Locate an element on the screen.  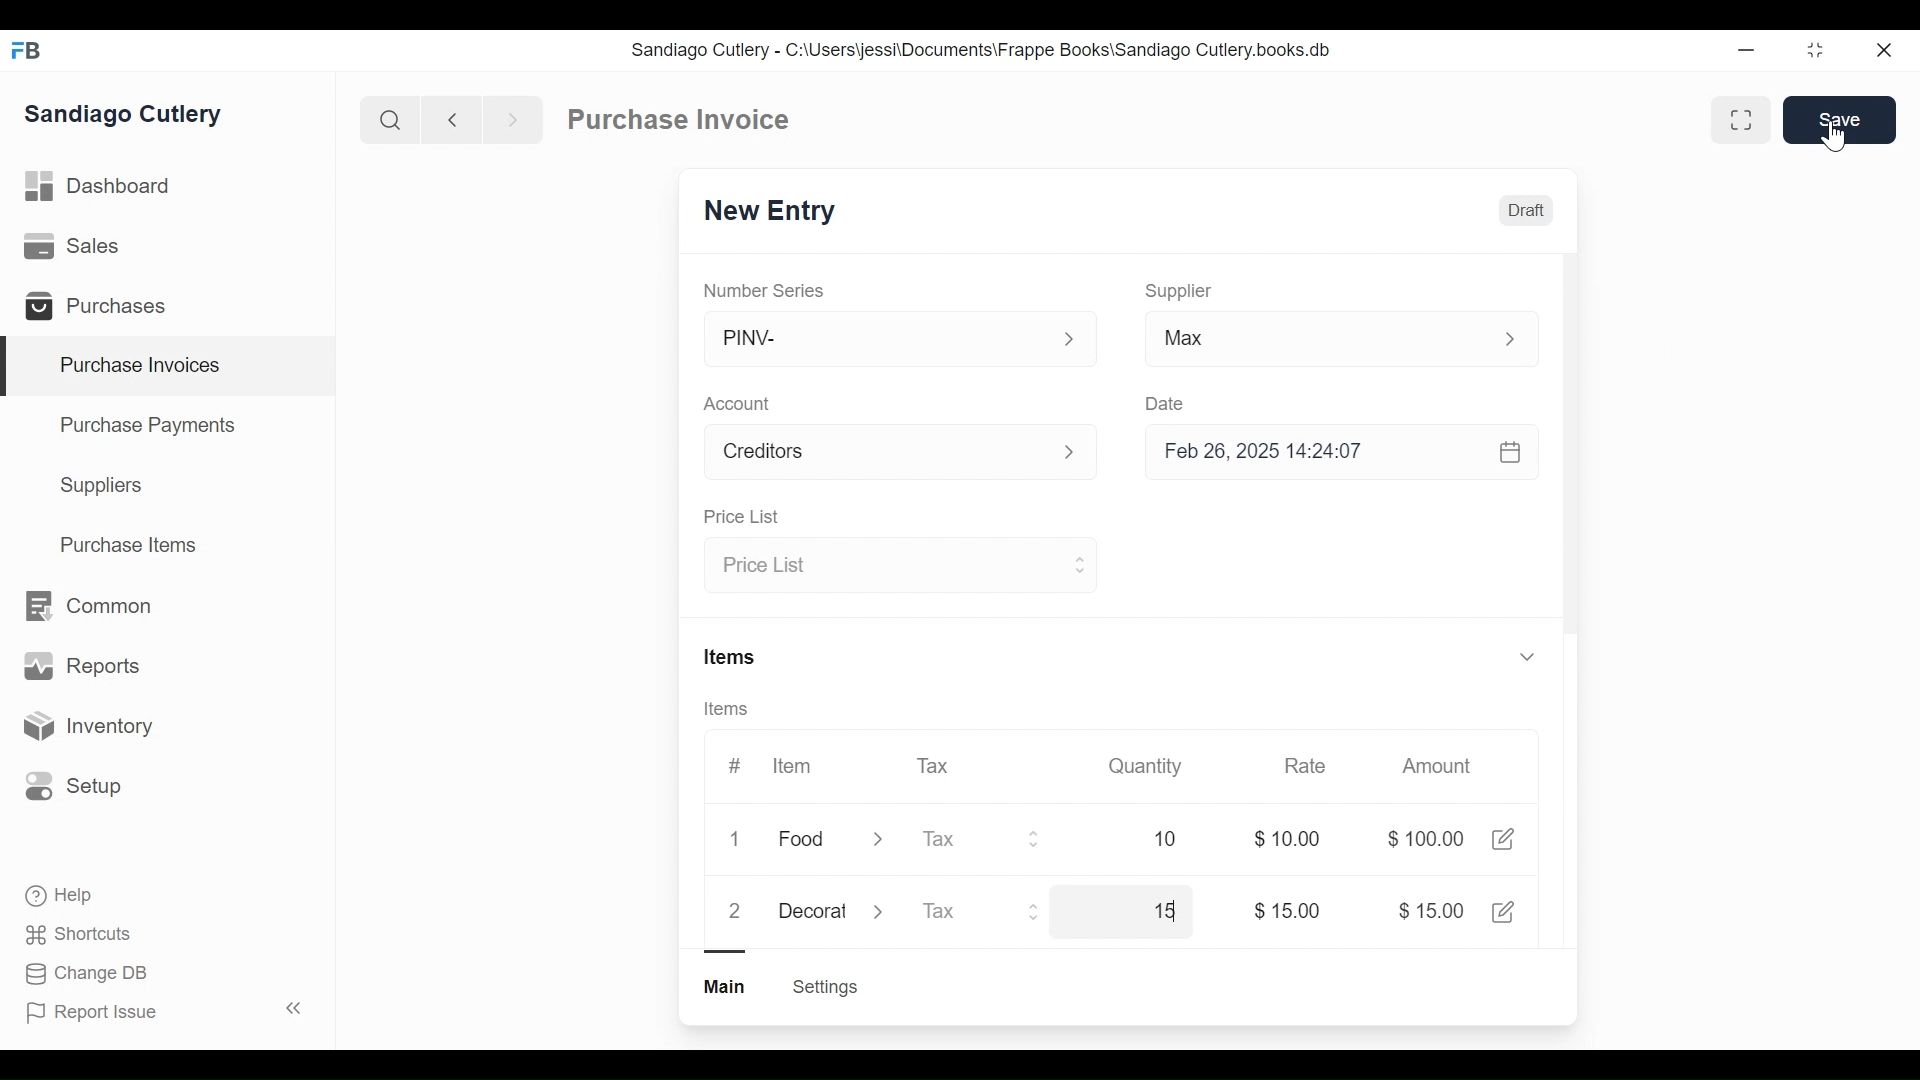
Setup is located at coordinates (74, 785).